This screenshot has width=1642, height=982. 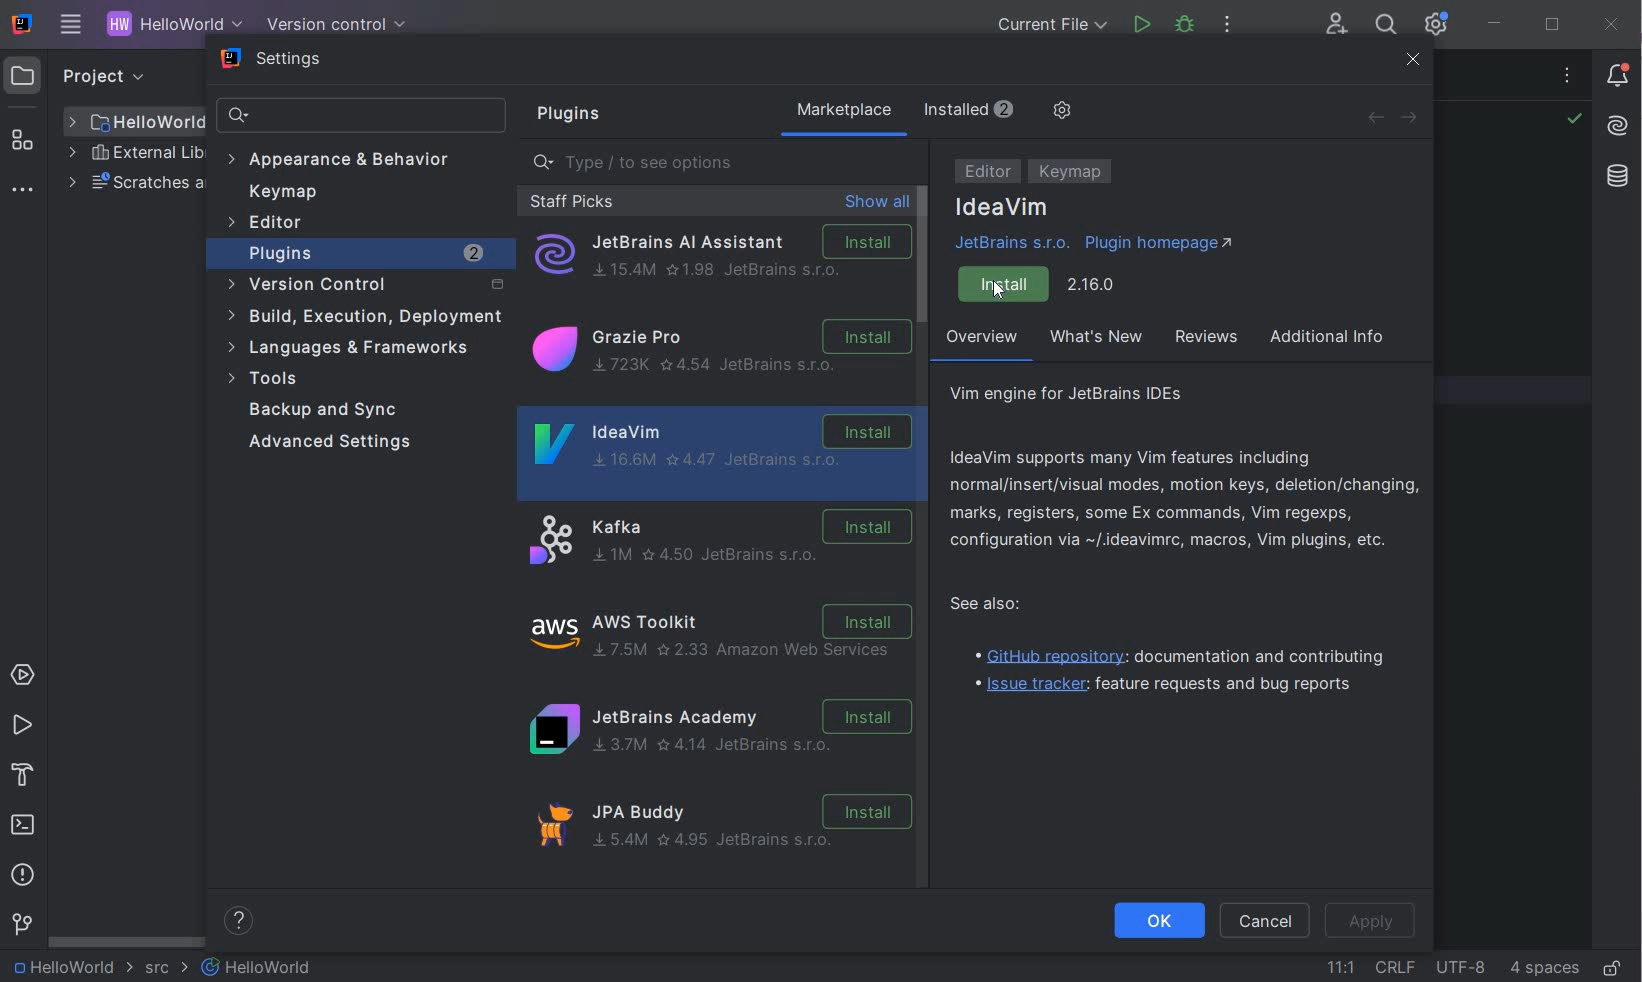 What do you see at coordinates (122, 941) in the screenshot?
I see `SCROLLBAR` at bounding box center [122, 941].